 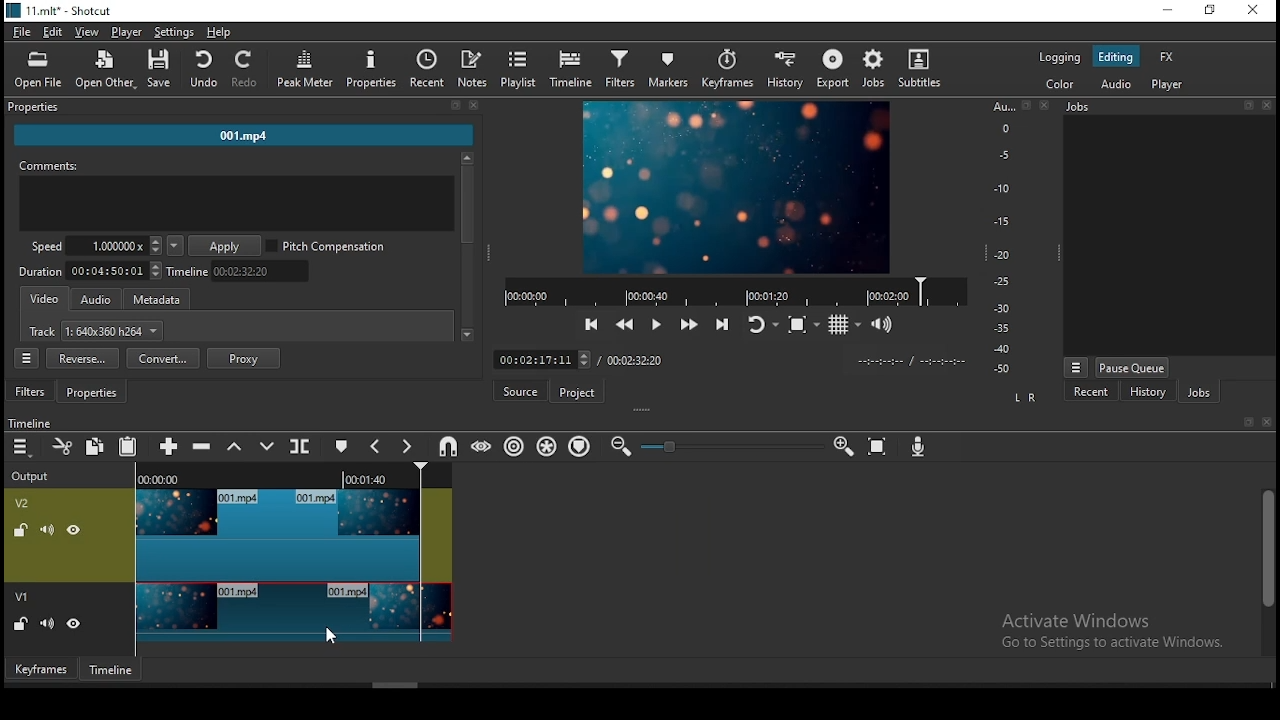 What do you see at coordinates (232, 447) in the screenshot?
I see `lift` at bounding box center [232, 447].